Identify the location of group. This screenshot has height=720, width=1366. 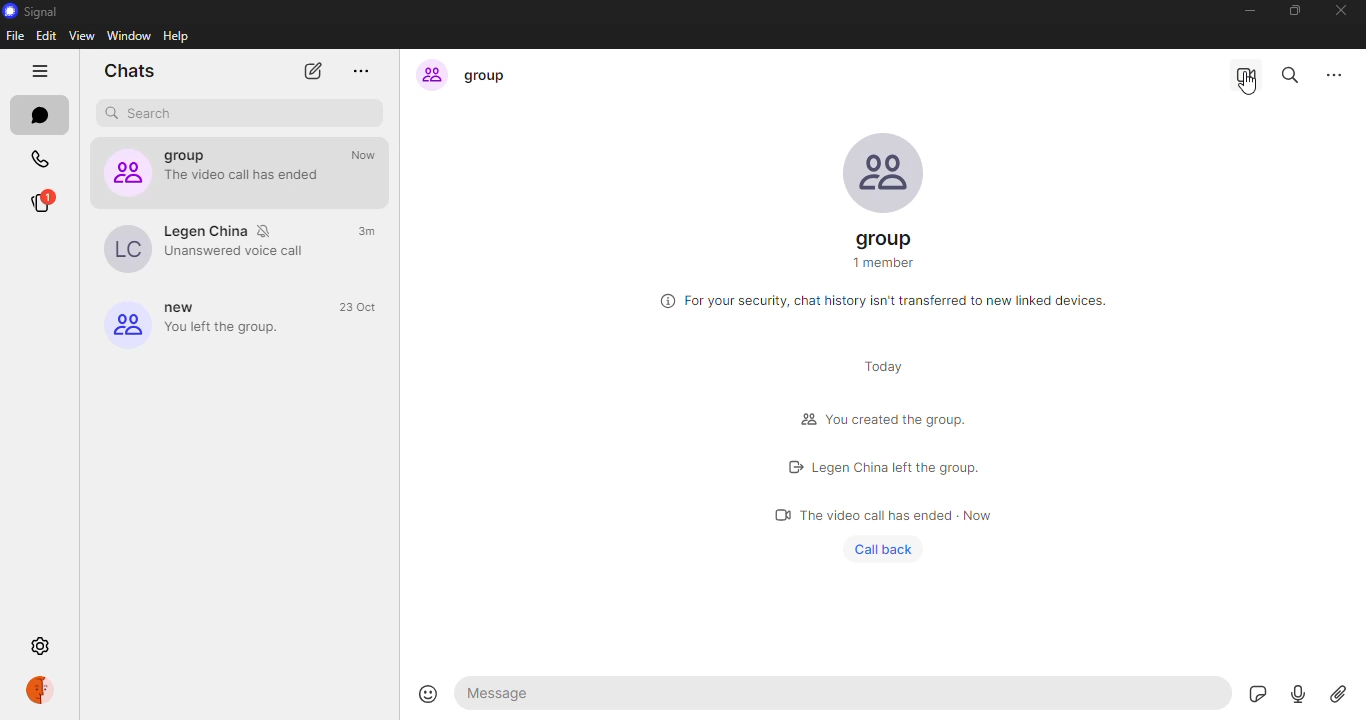
(888, 237).